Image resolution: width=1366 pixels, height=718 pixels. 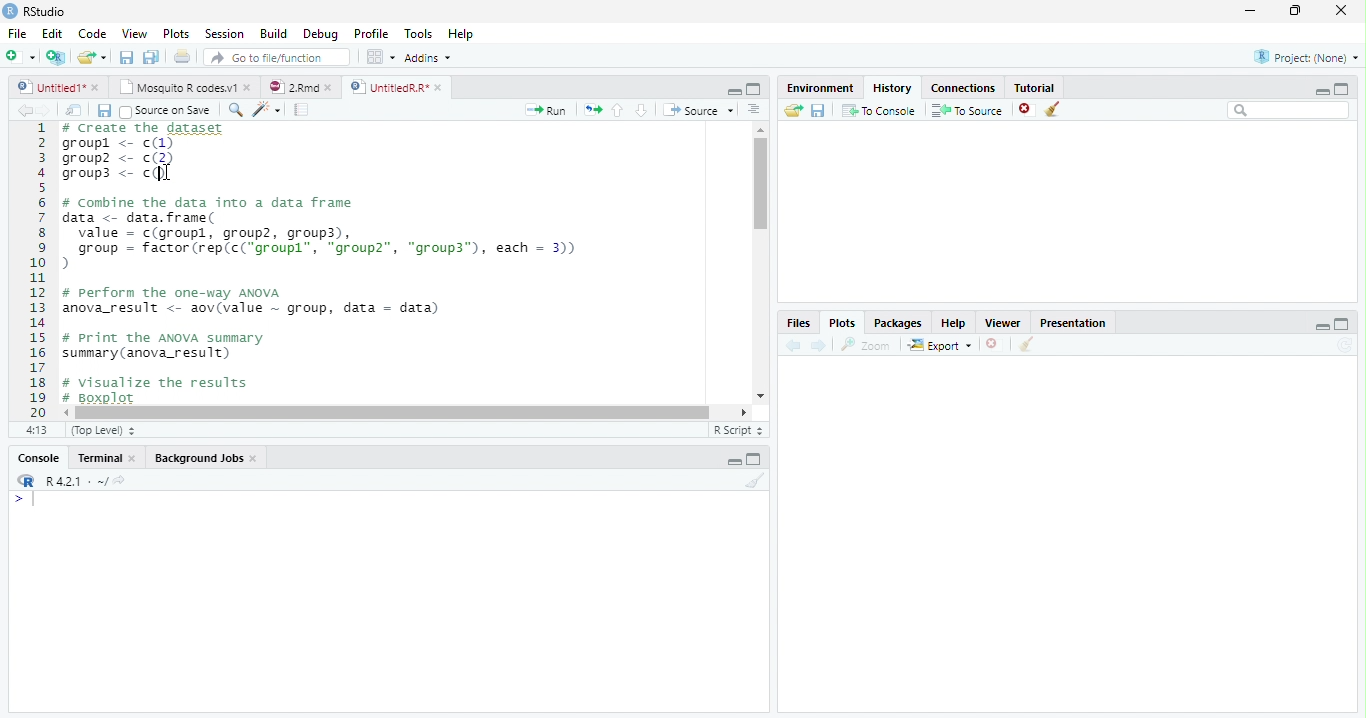 What do you see at coordinates (19, 56) in the screenshot?
I see `New file` at bounding box center [19, 56].